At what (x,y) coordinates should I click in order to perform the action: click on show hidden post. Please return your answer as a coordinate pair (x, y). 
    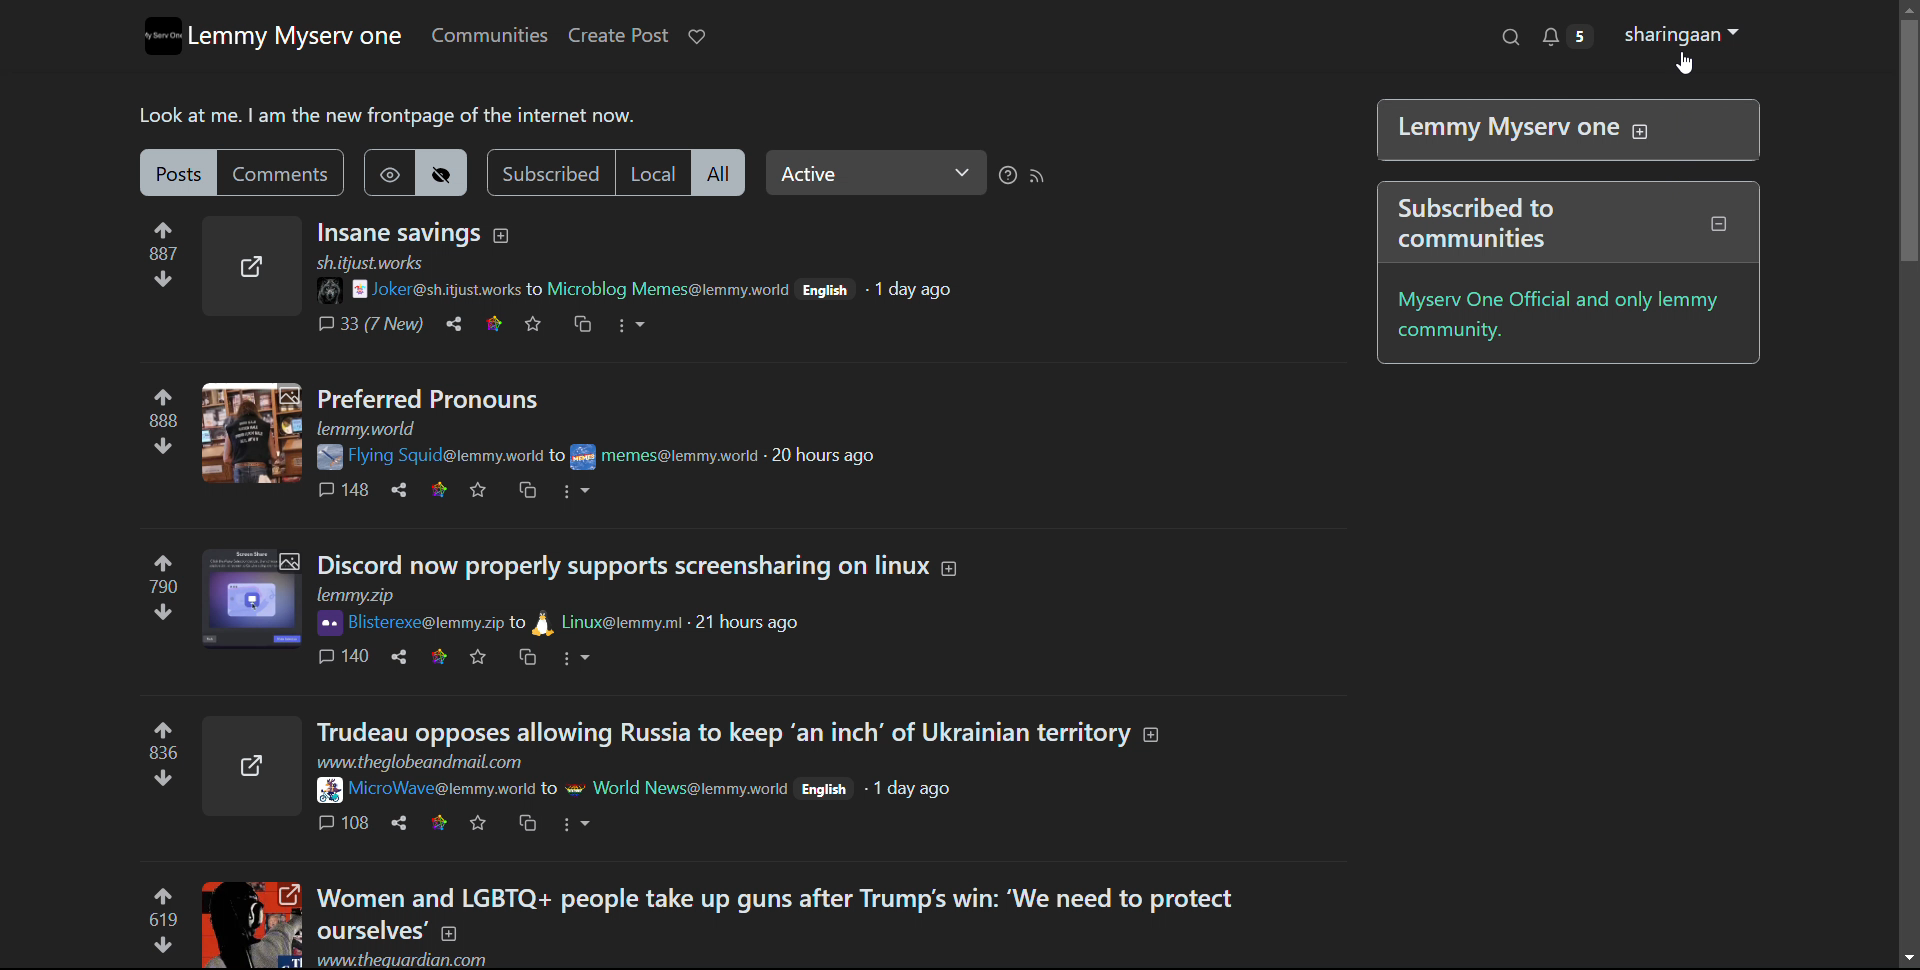
    Looking at the image, I should click on (386, 173).